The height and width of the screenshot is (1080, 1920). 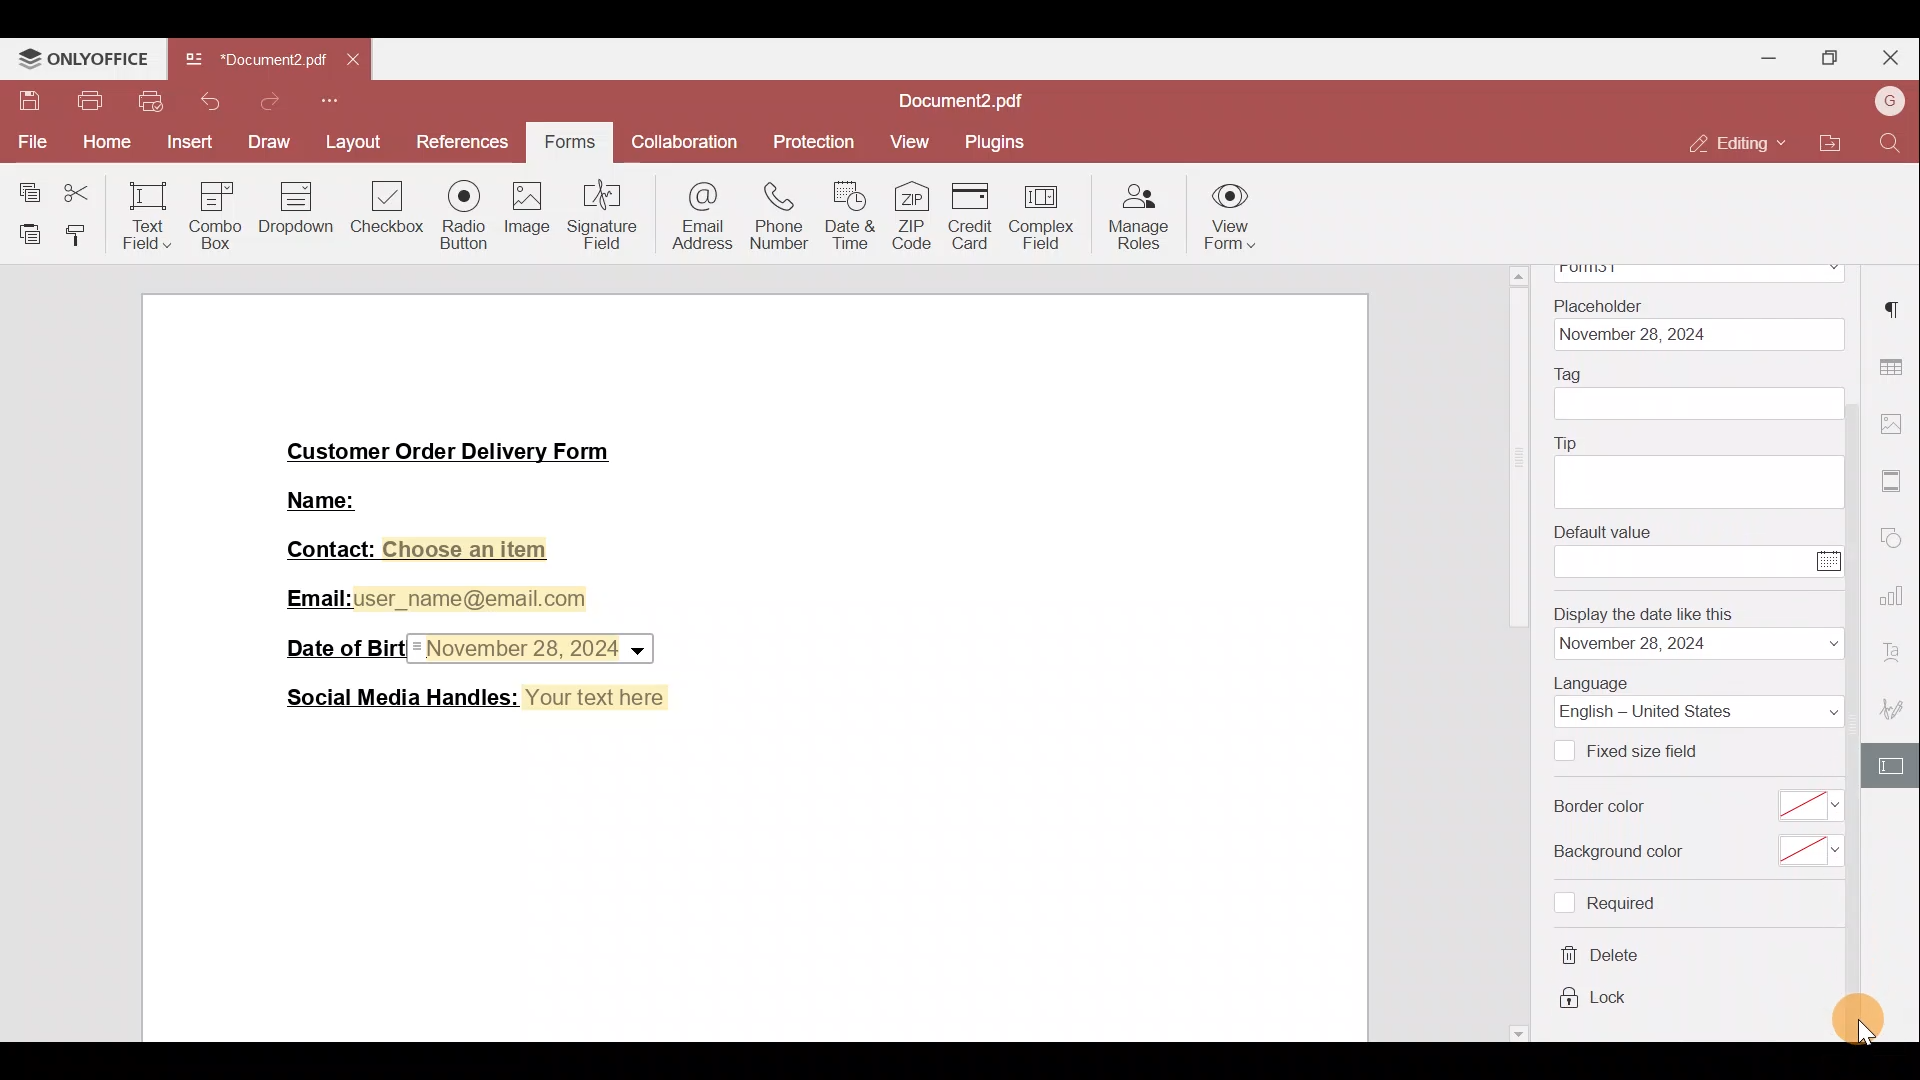 What do you see at coordinates (1043, 218) in the screenshot?
I see `Complex field` at bounding box center [1043, 218].